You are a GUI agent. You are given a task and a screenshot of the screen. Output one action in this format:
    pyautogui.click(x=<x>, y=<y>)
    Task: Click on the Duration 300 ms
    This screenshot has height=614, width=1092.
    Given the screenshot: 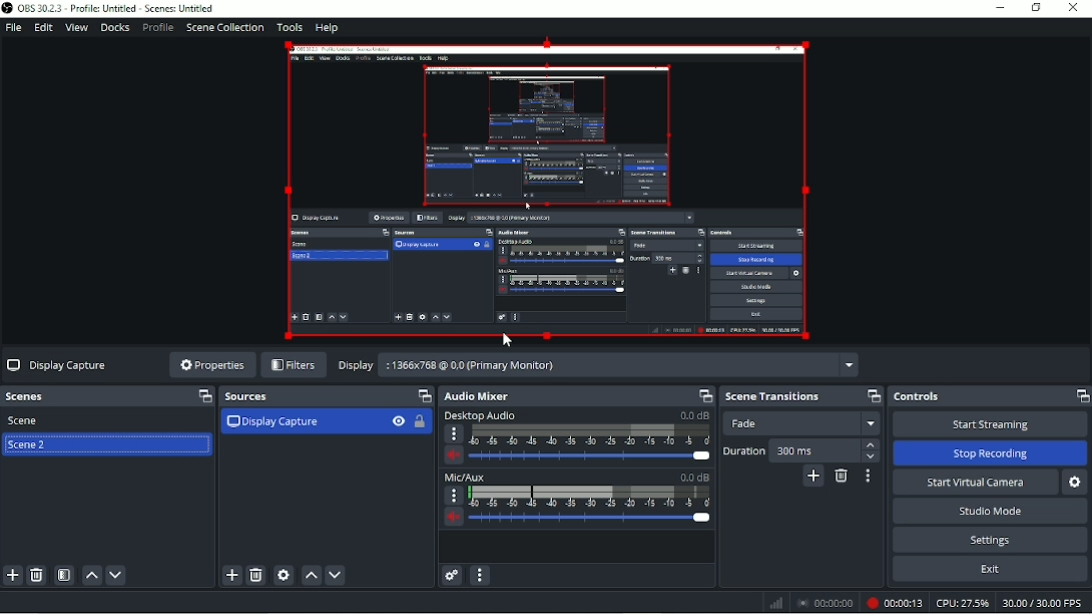 What is the action you would take?
    pyautogui.click(x=802, y=450)
    